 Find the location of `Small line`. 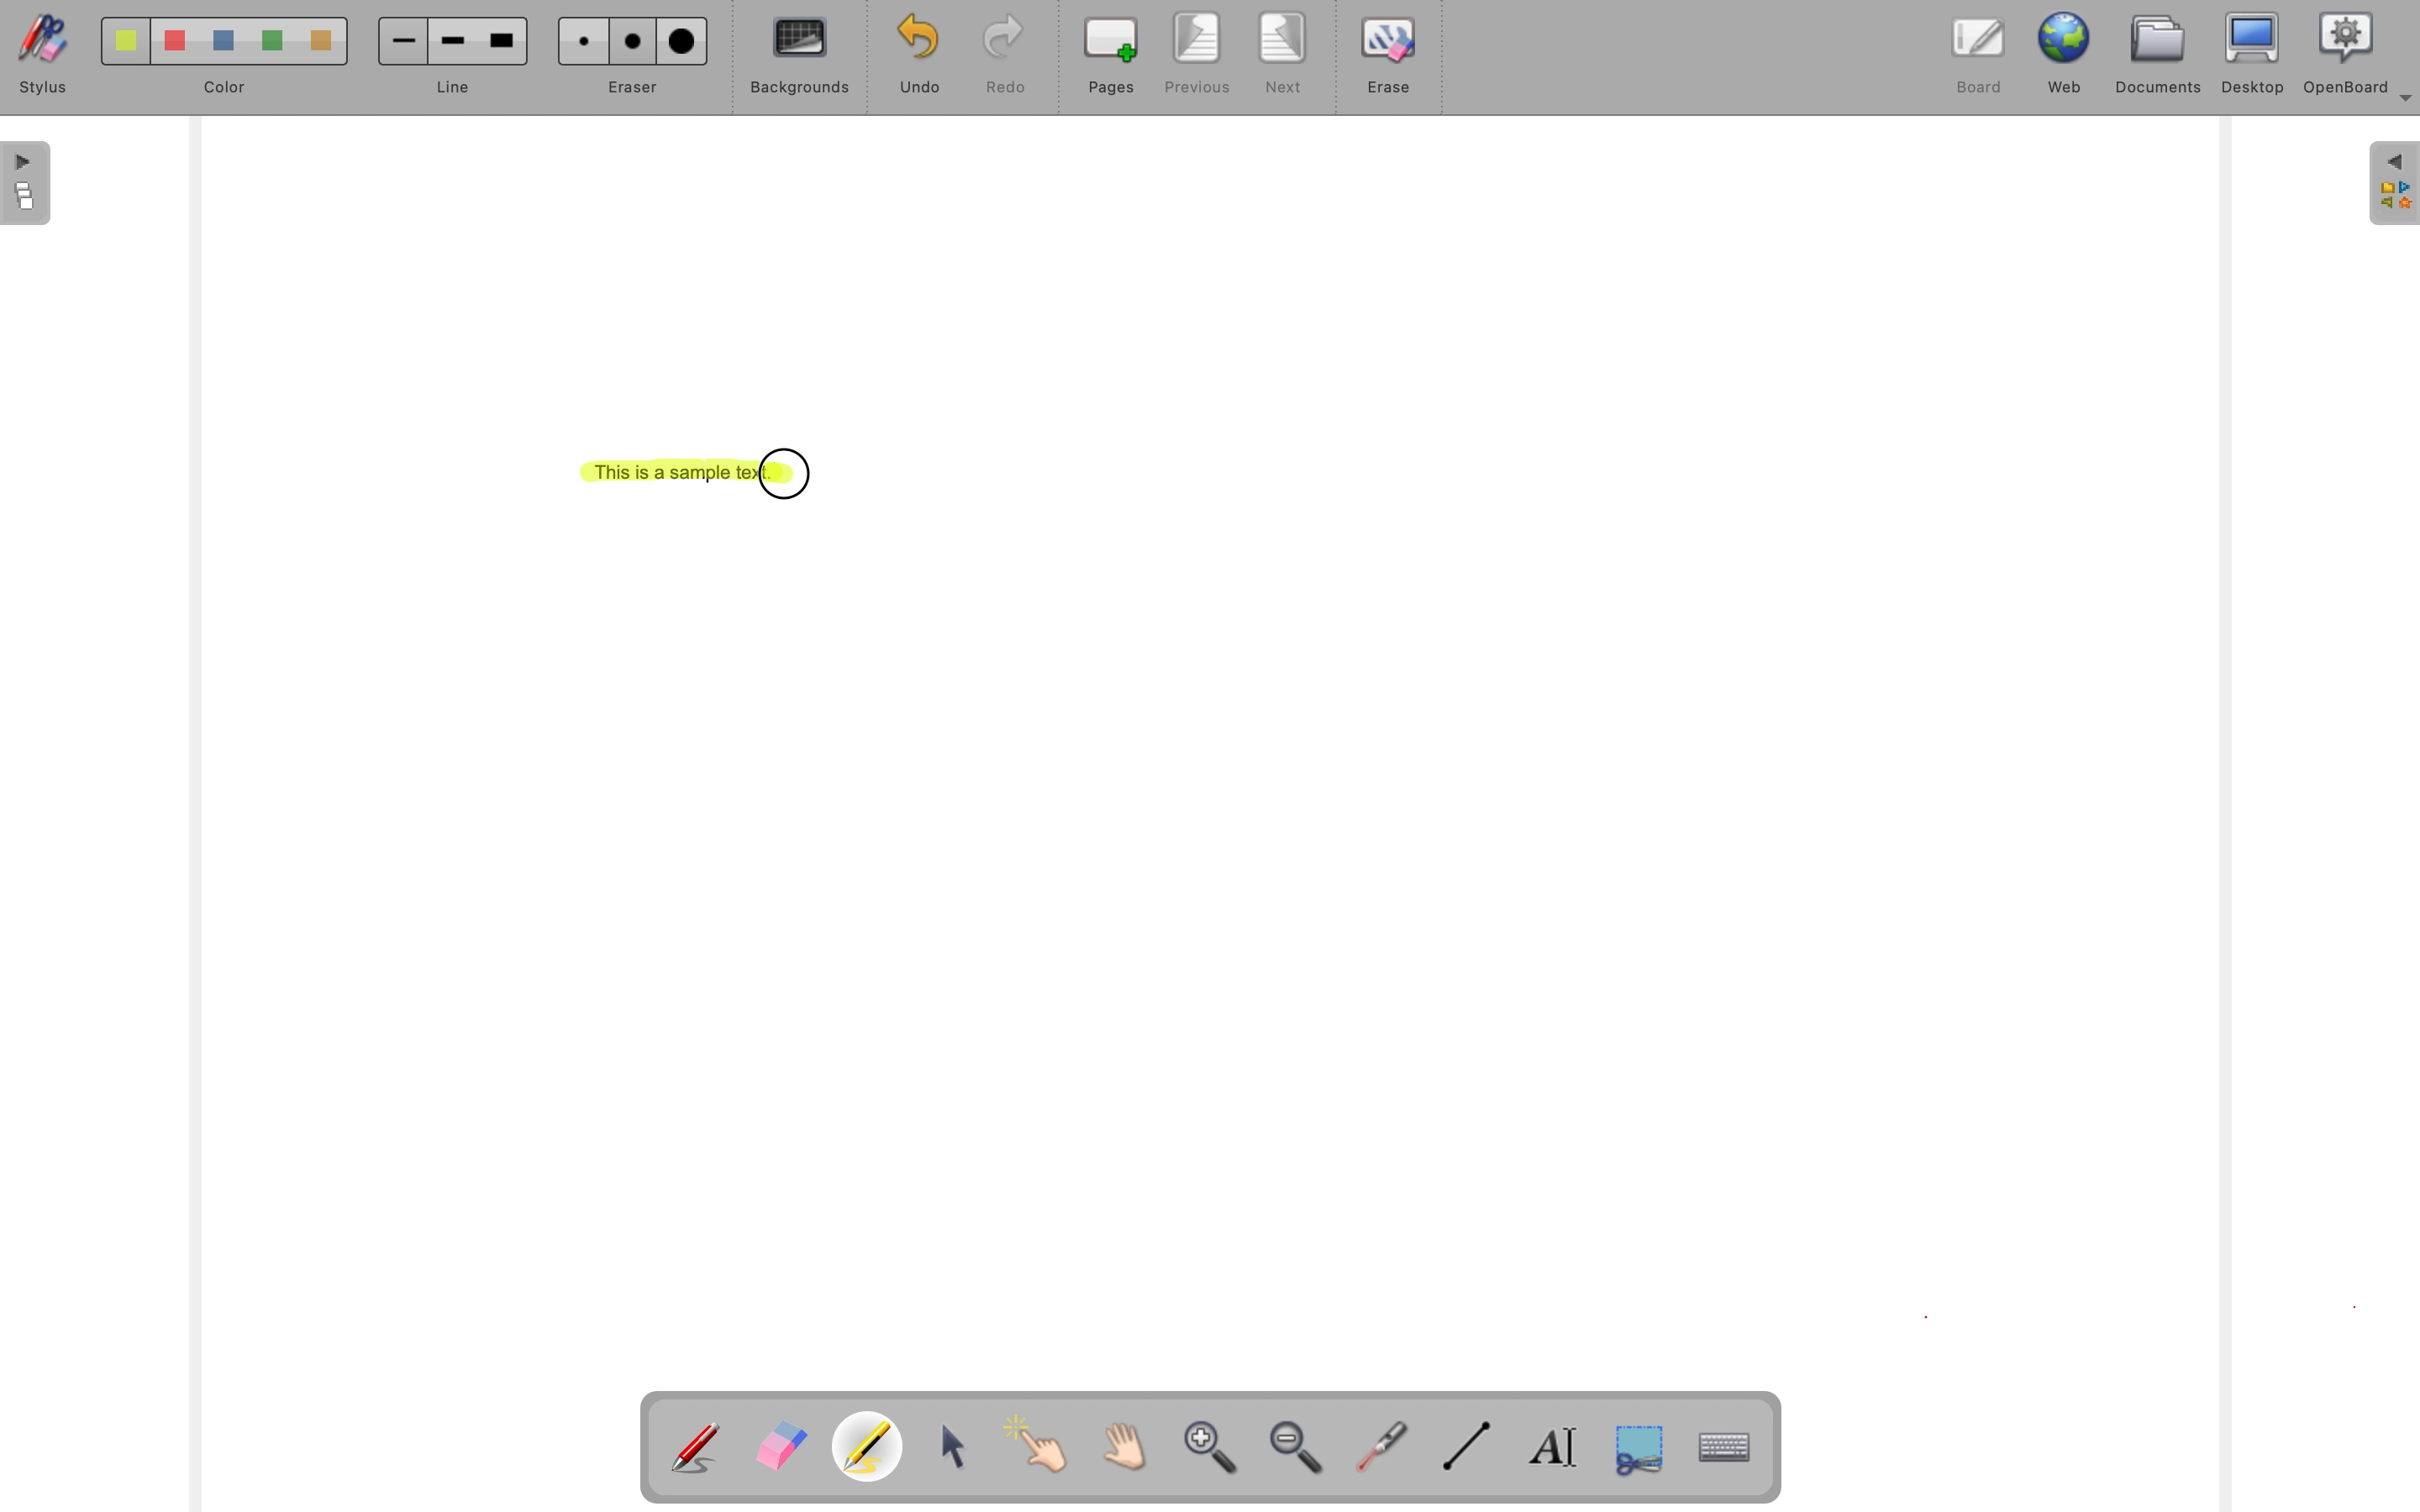

Small line is located at coordinates (404, 41).